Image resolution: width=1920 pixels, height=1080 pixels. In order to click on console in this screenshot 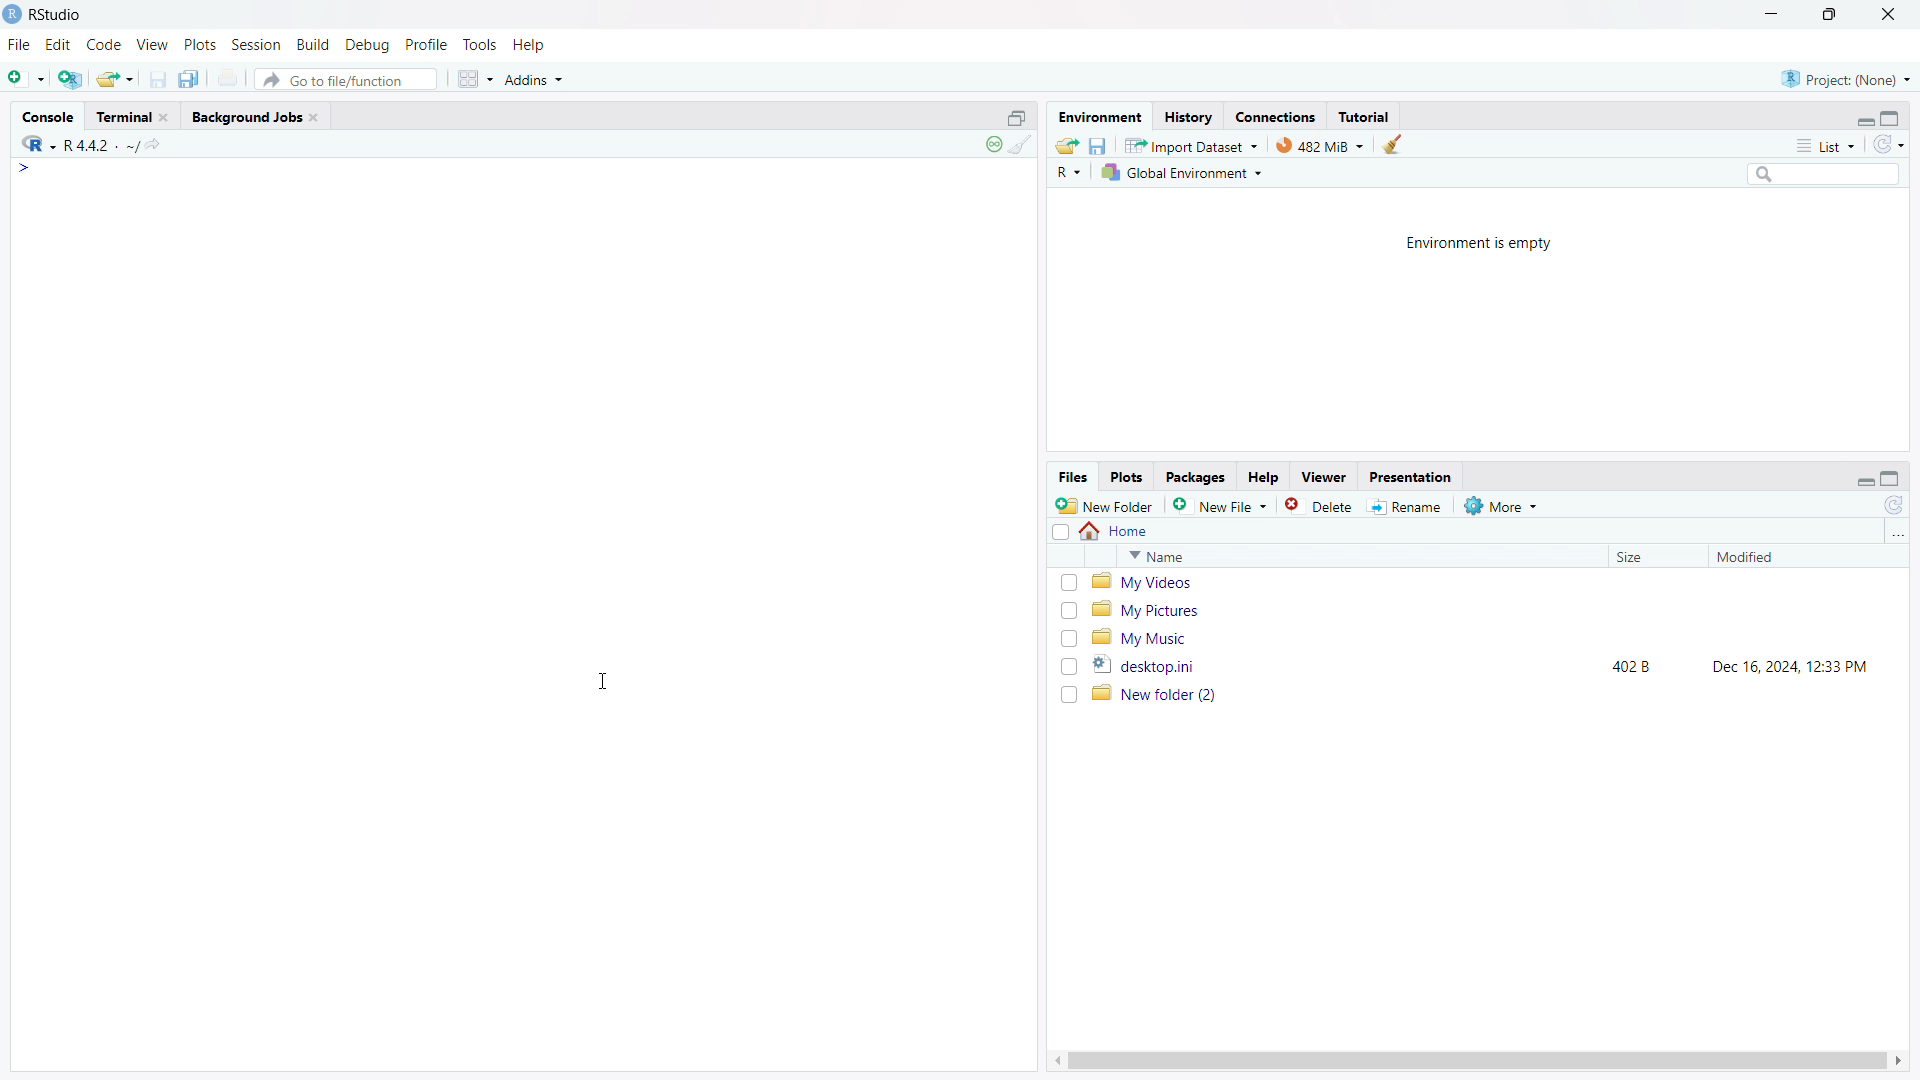, I will do `click(48, 117)`.